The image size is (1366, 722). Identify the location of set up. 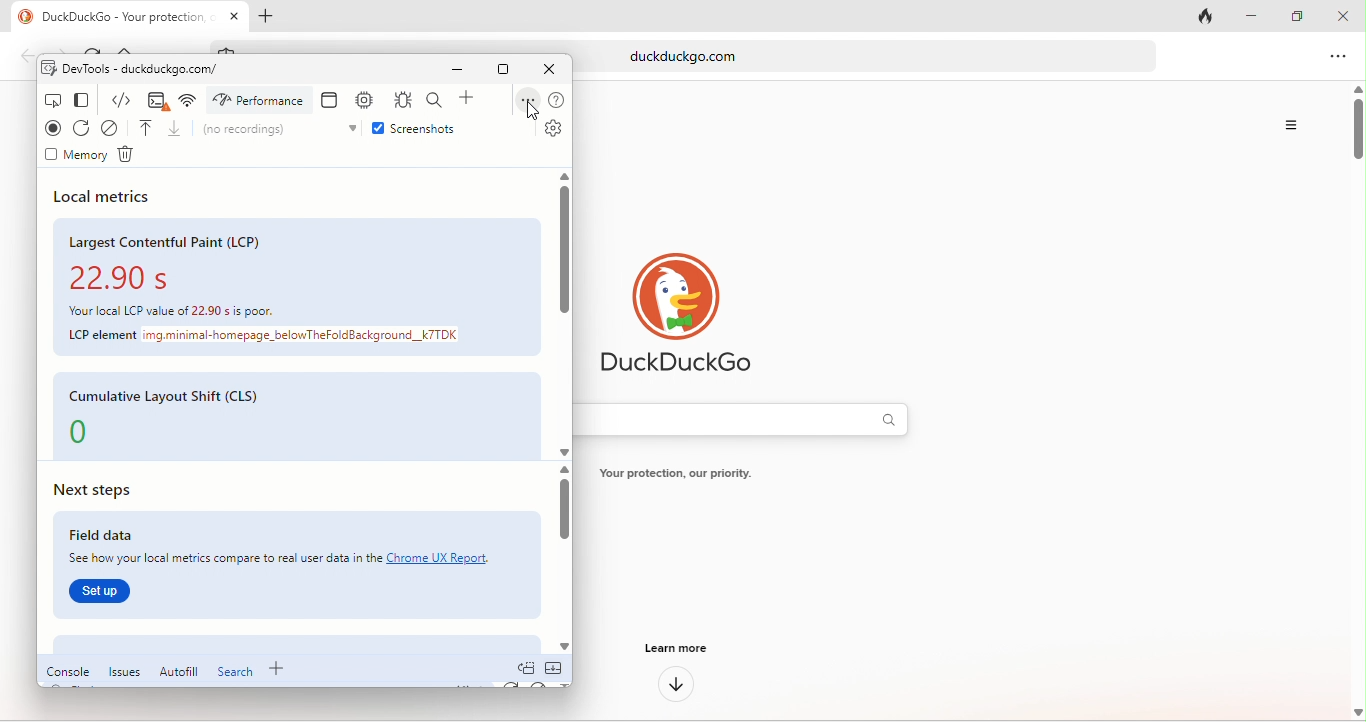
(100, 592).